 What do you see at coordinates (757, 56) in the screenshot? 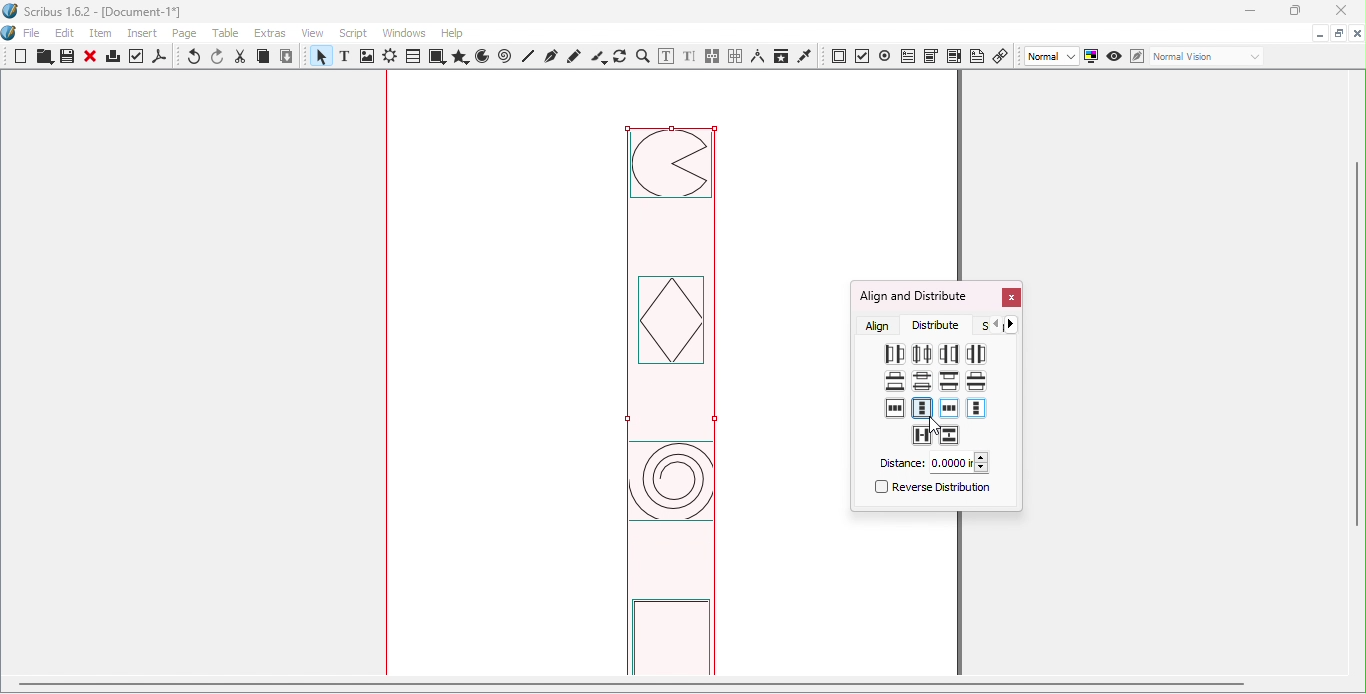
I see `Measurements` at bounding box center [757, 56].